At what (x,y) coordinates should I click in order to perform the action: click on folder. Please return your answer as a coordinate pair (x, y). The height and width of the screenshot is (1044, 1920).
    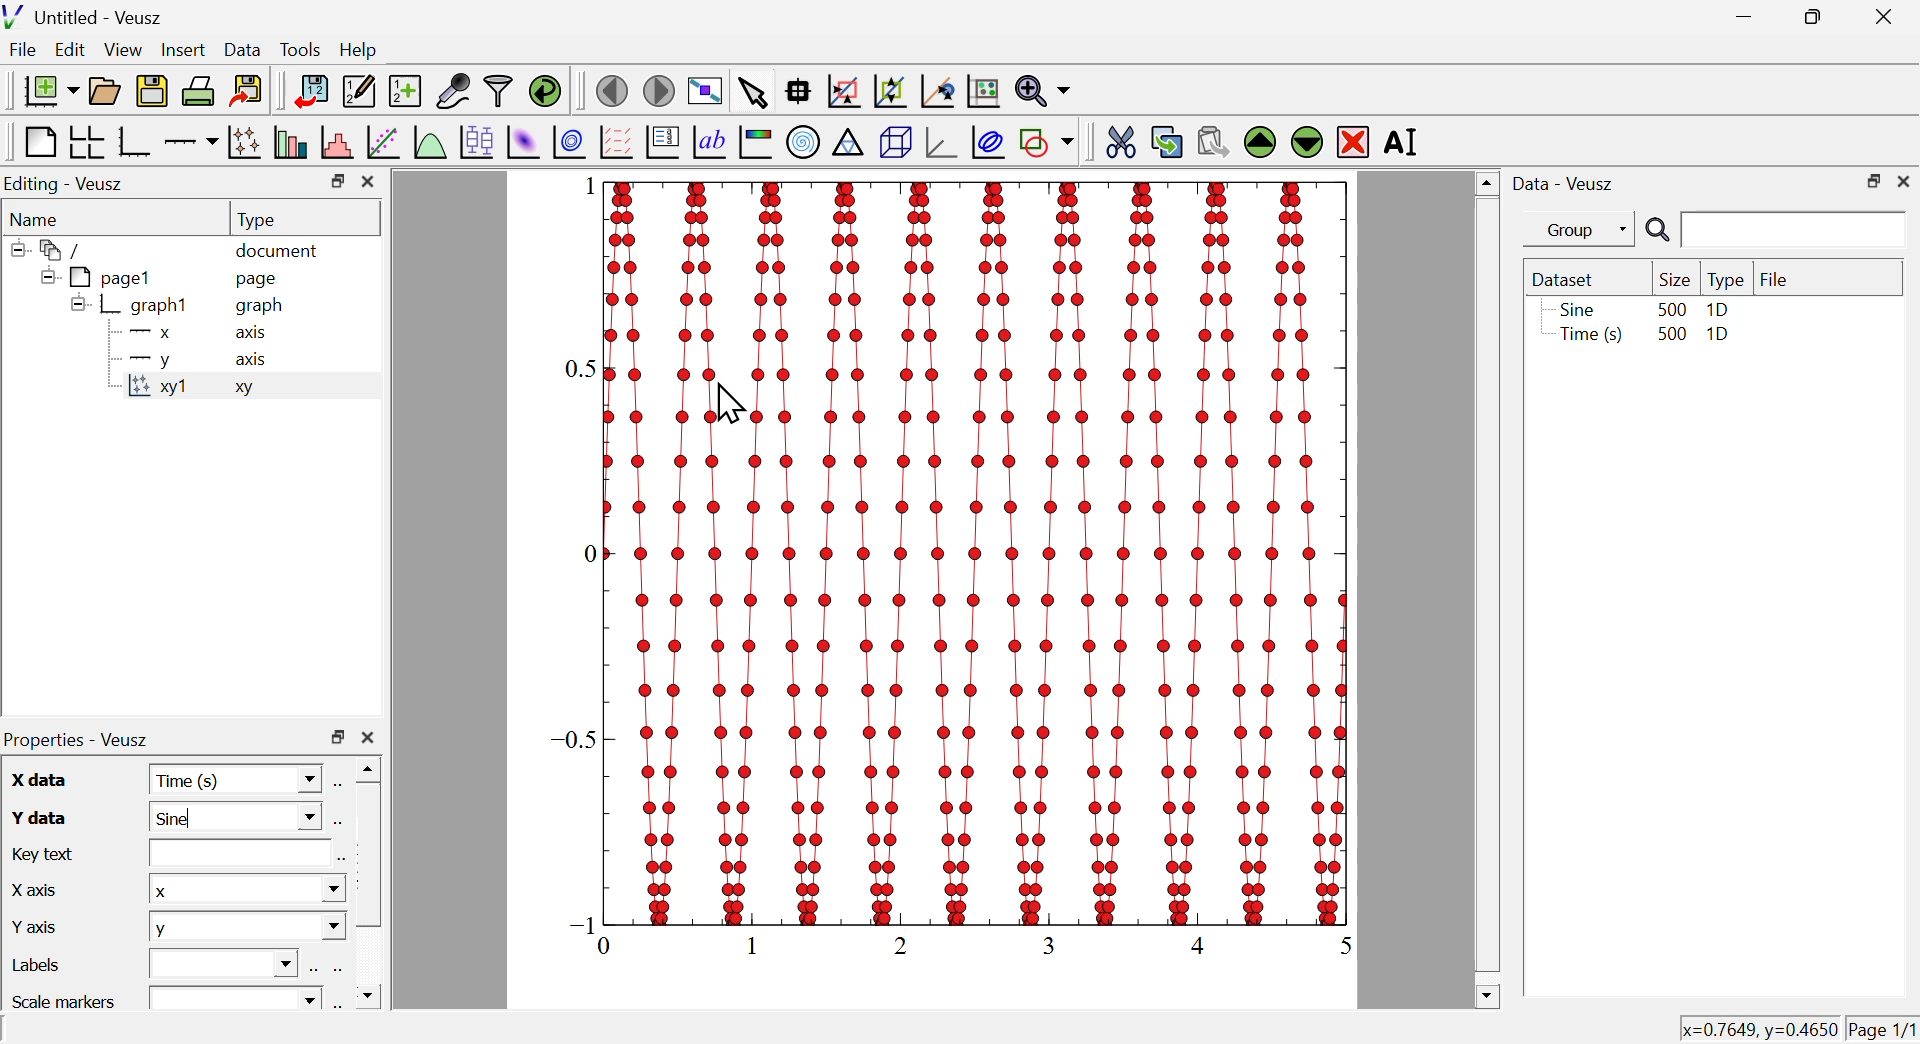
    Looking at the image, I should click on (55, 249).